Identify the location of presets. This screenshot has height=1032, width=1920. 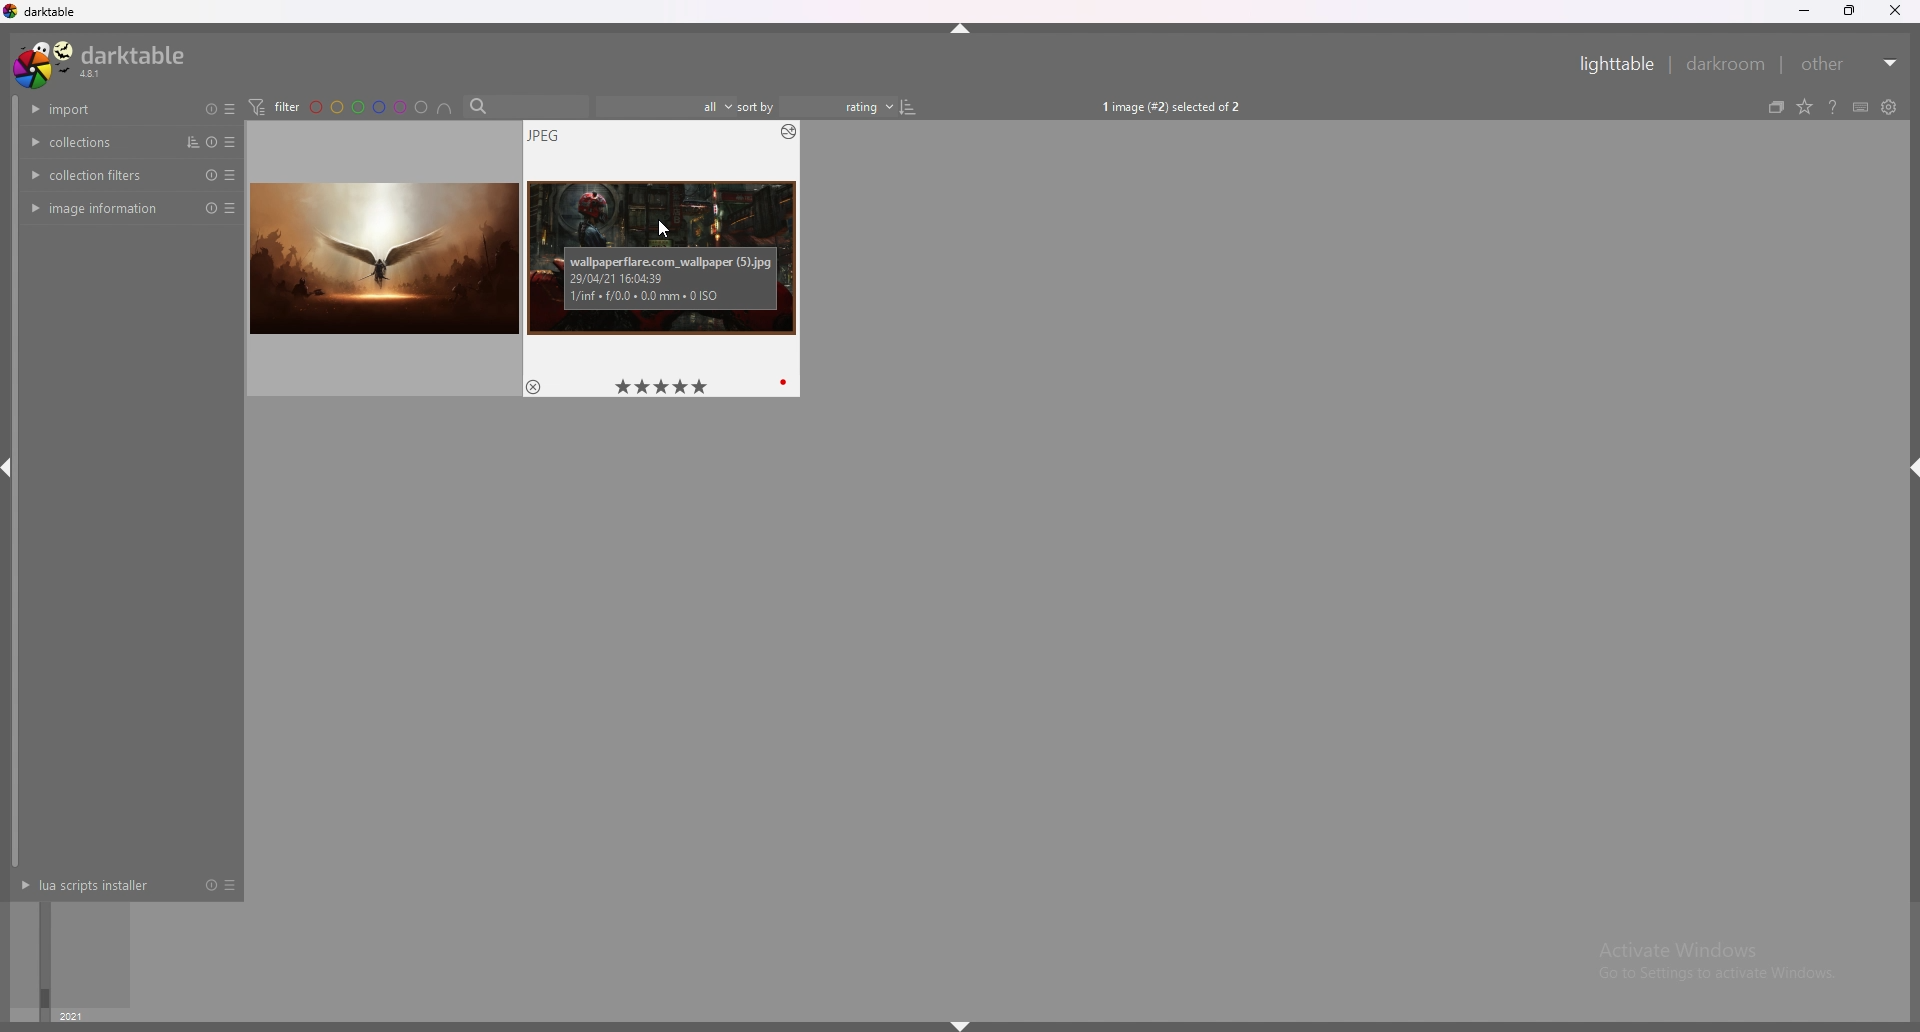
(230, 211).